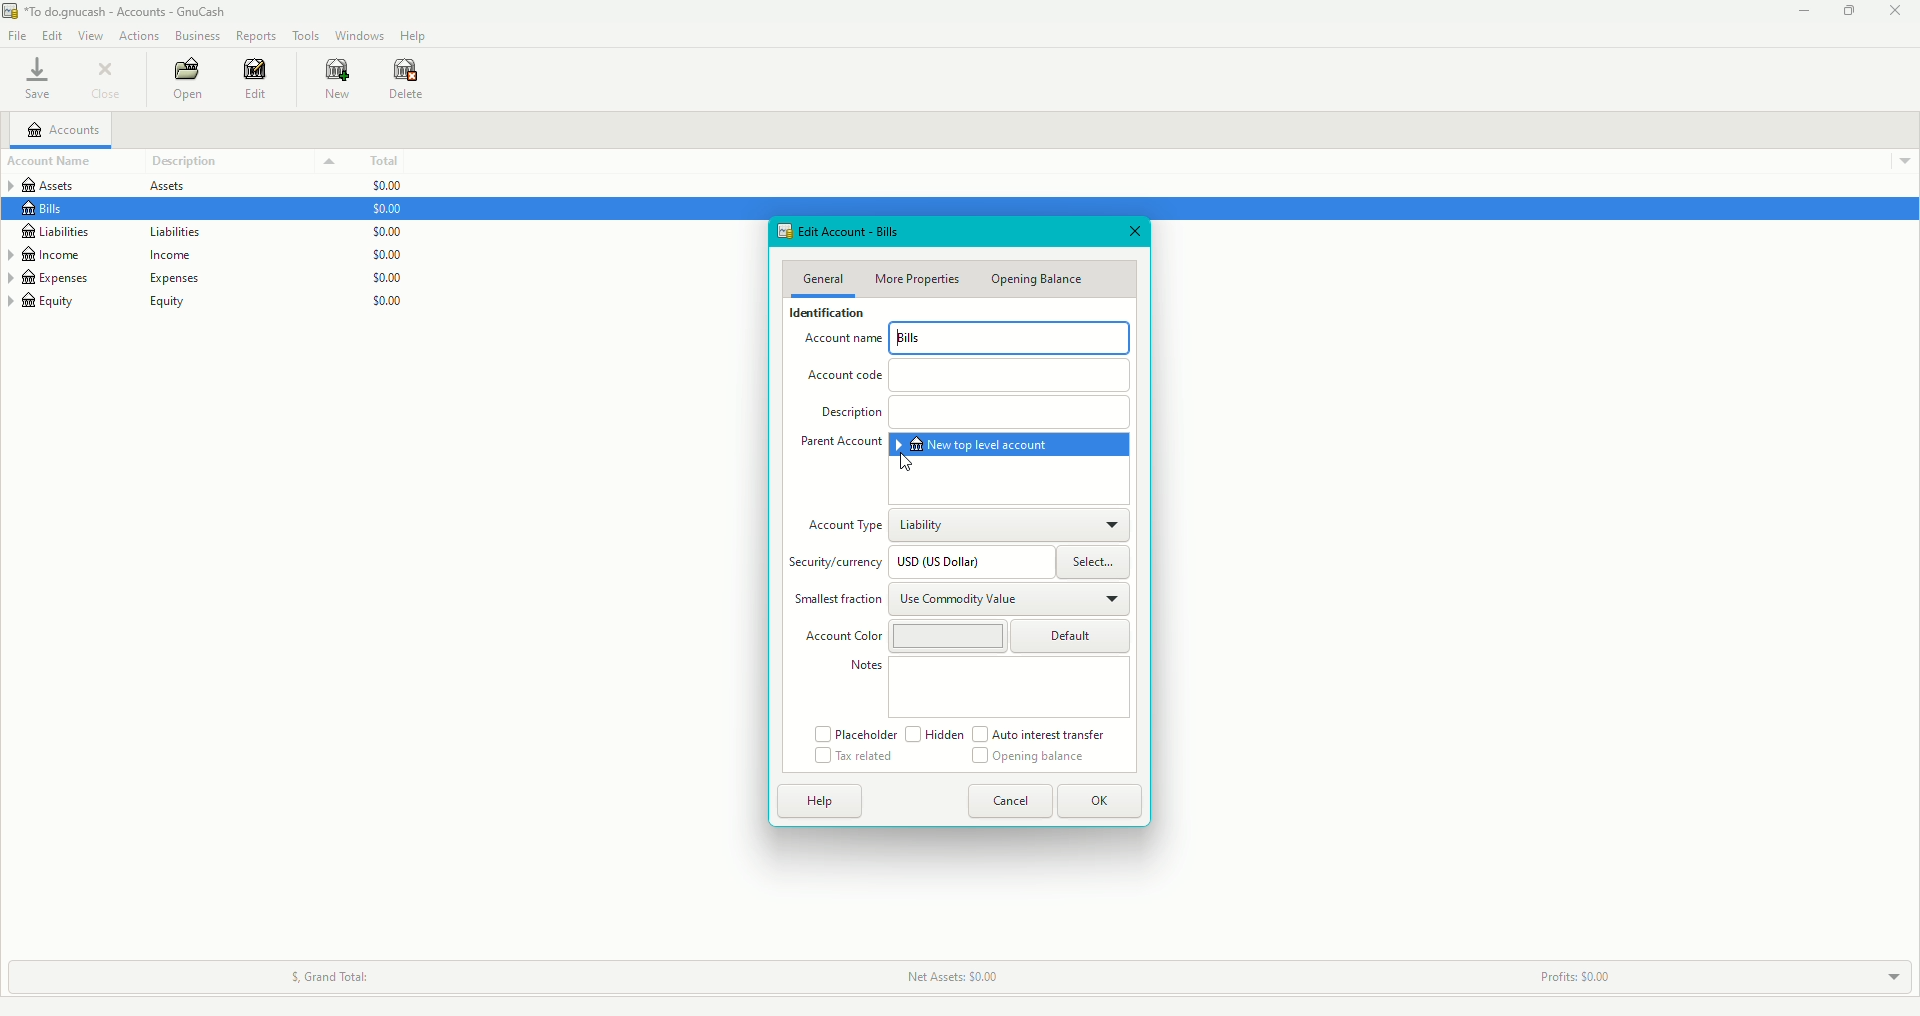 The height and width of the screenshot is (1016, 1920). What do you see at coordinates (107, 79) in the screenshot?
I see `Close` at bounding box center [107, 79].